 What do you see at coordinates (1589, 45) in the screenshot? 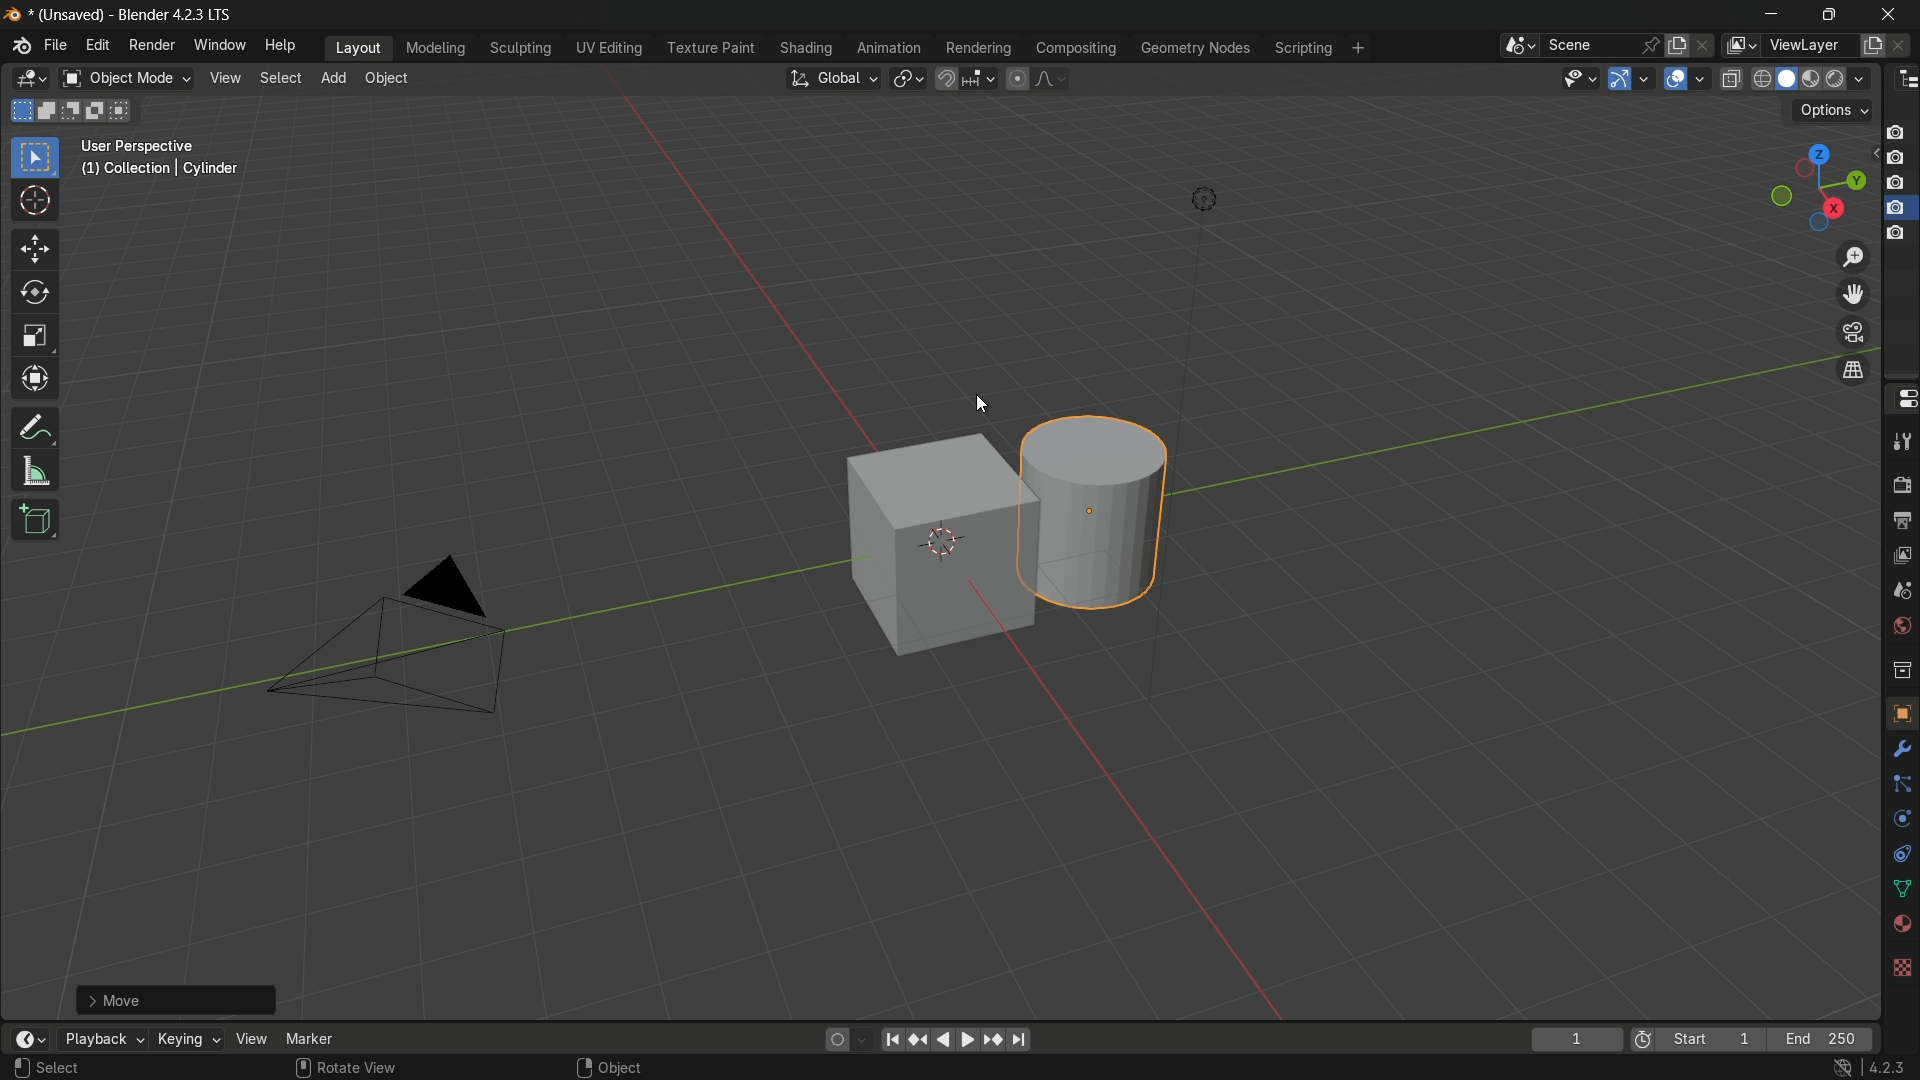
I see `scene name` at bounding box center [1589, 45].